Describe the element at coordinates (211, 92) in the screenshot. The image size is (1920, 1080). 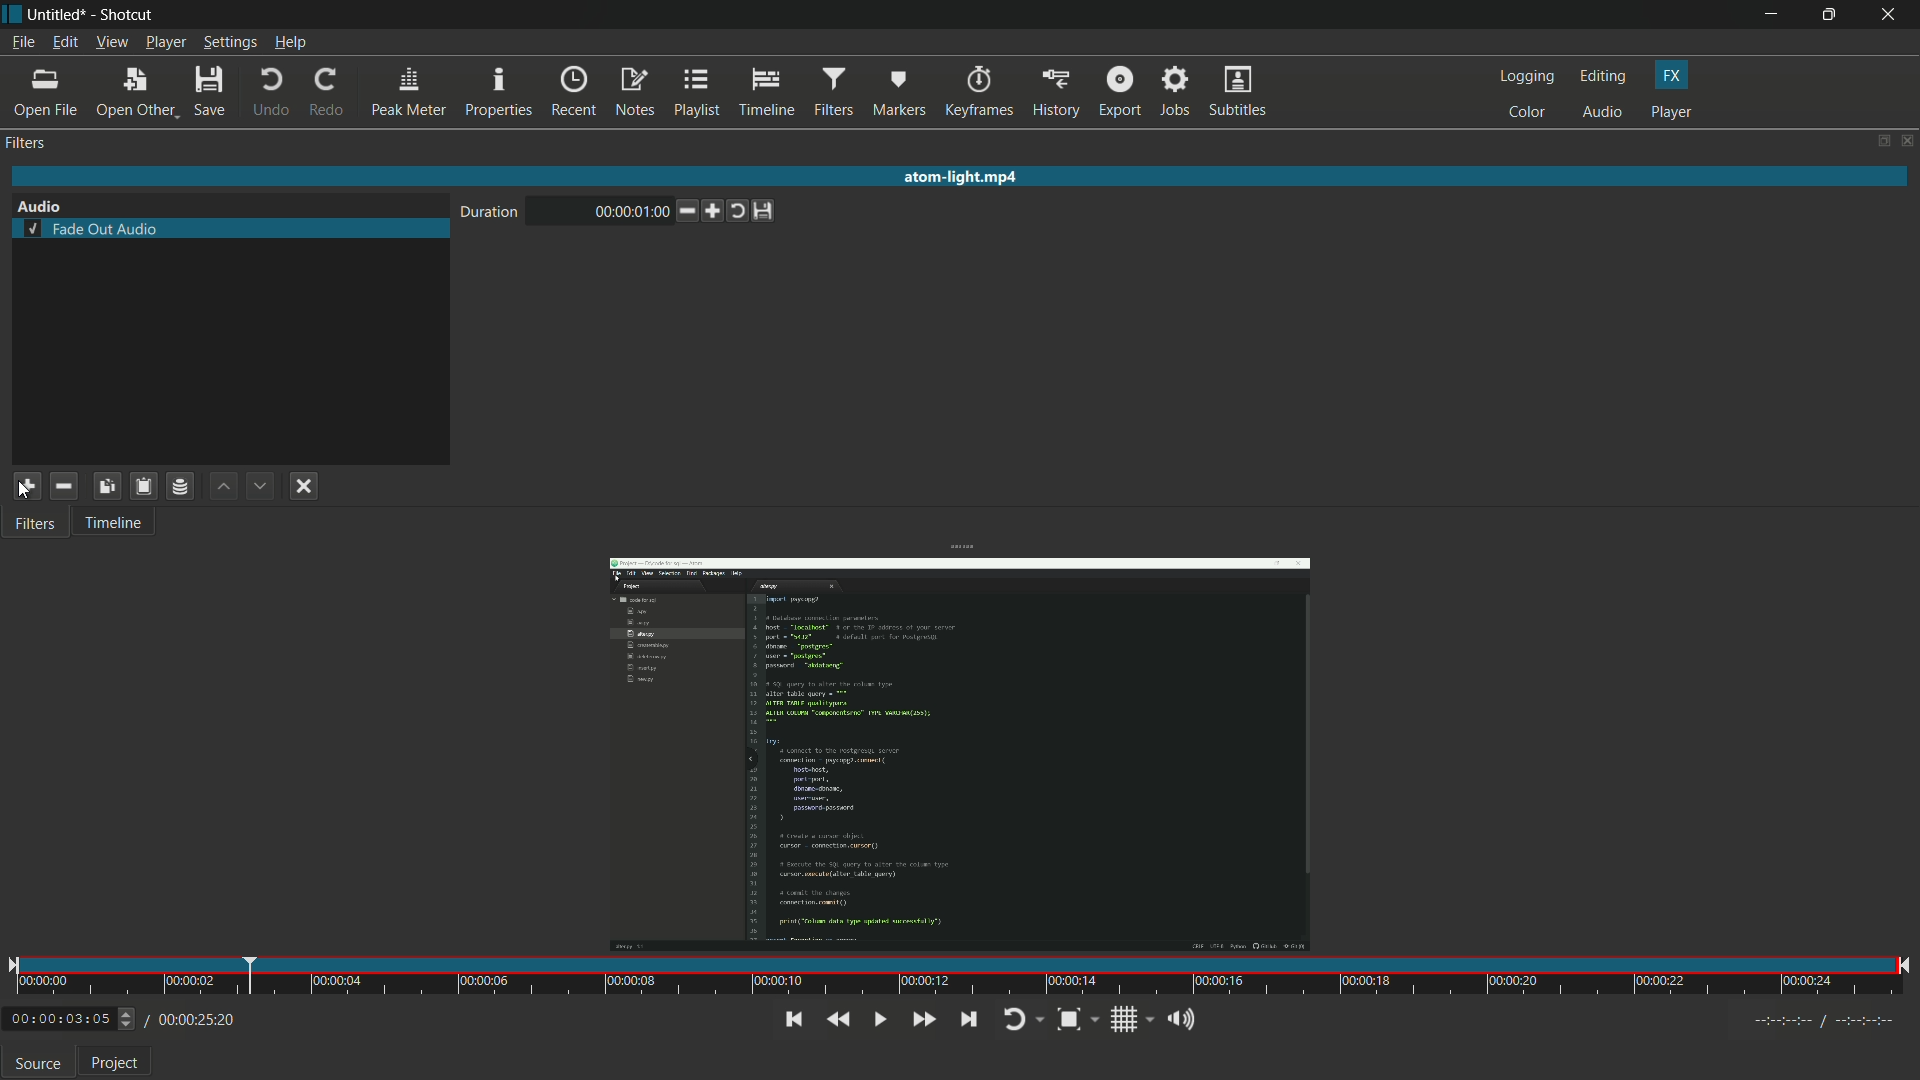
I see `save` at that location.